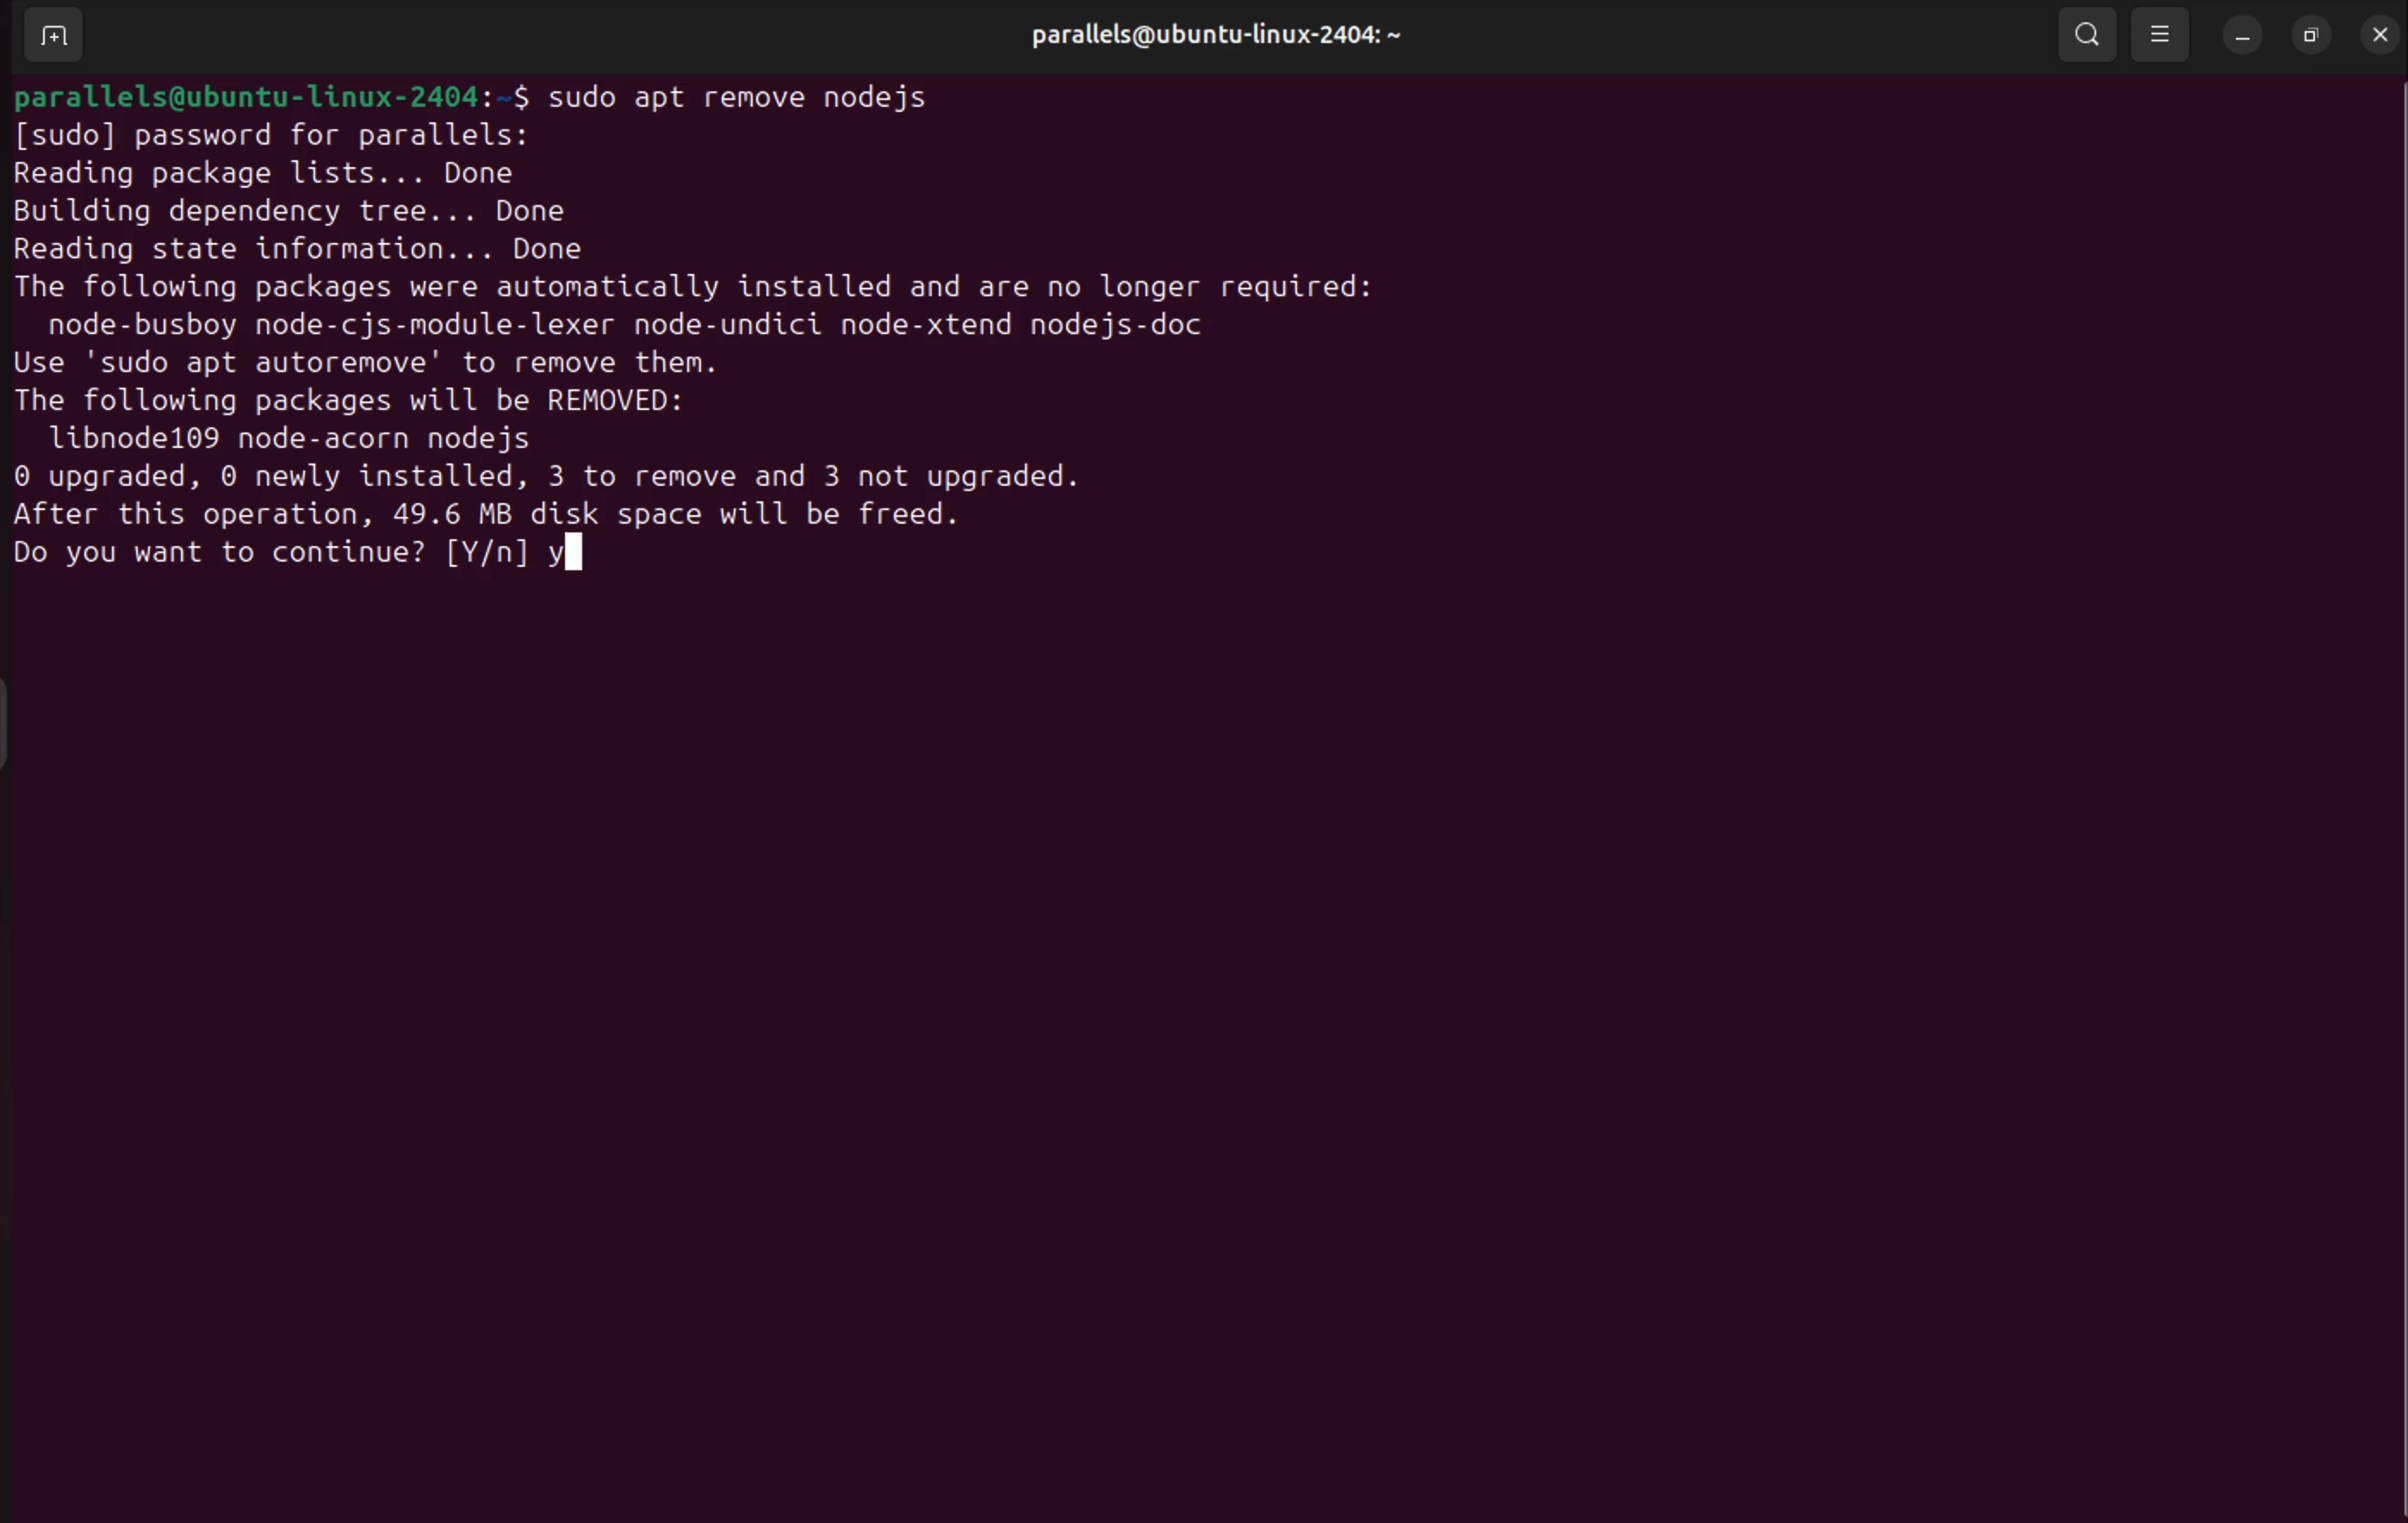 This screenshot has height=1523, width=2408. What do you see at coordinates (274, 88) in the screenshot?
I see `"parallels@ubuntu-linux-2404: $` at bounding box center [274, 88].